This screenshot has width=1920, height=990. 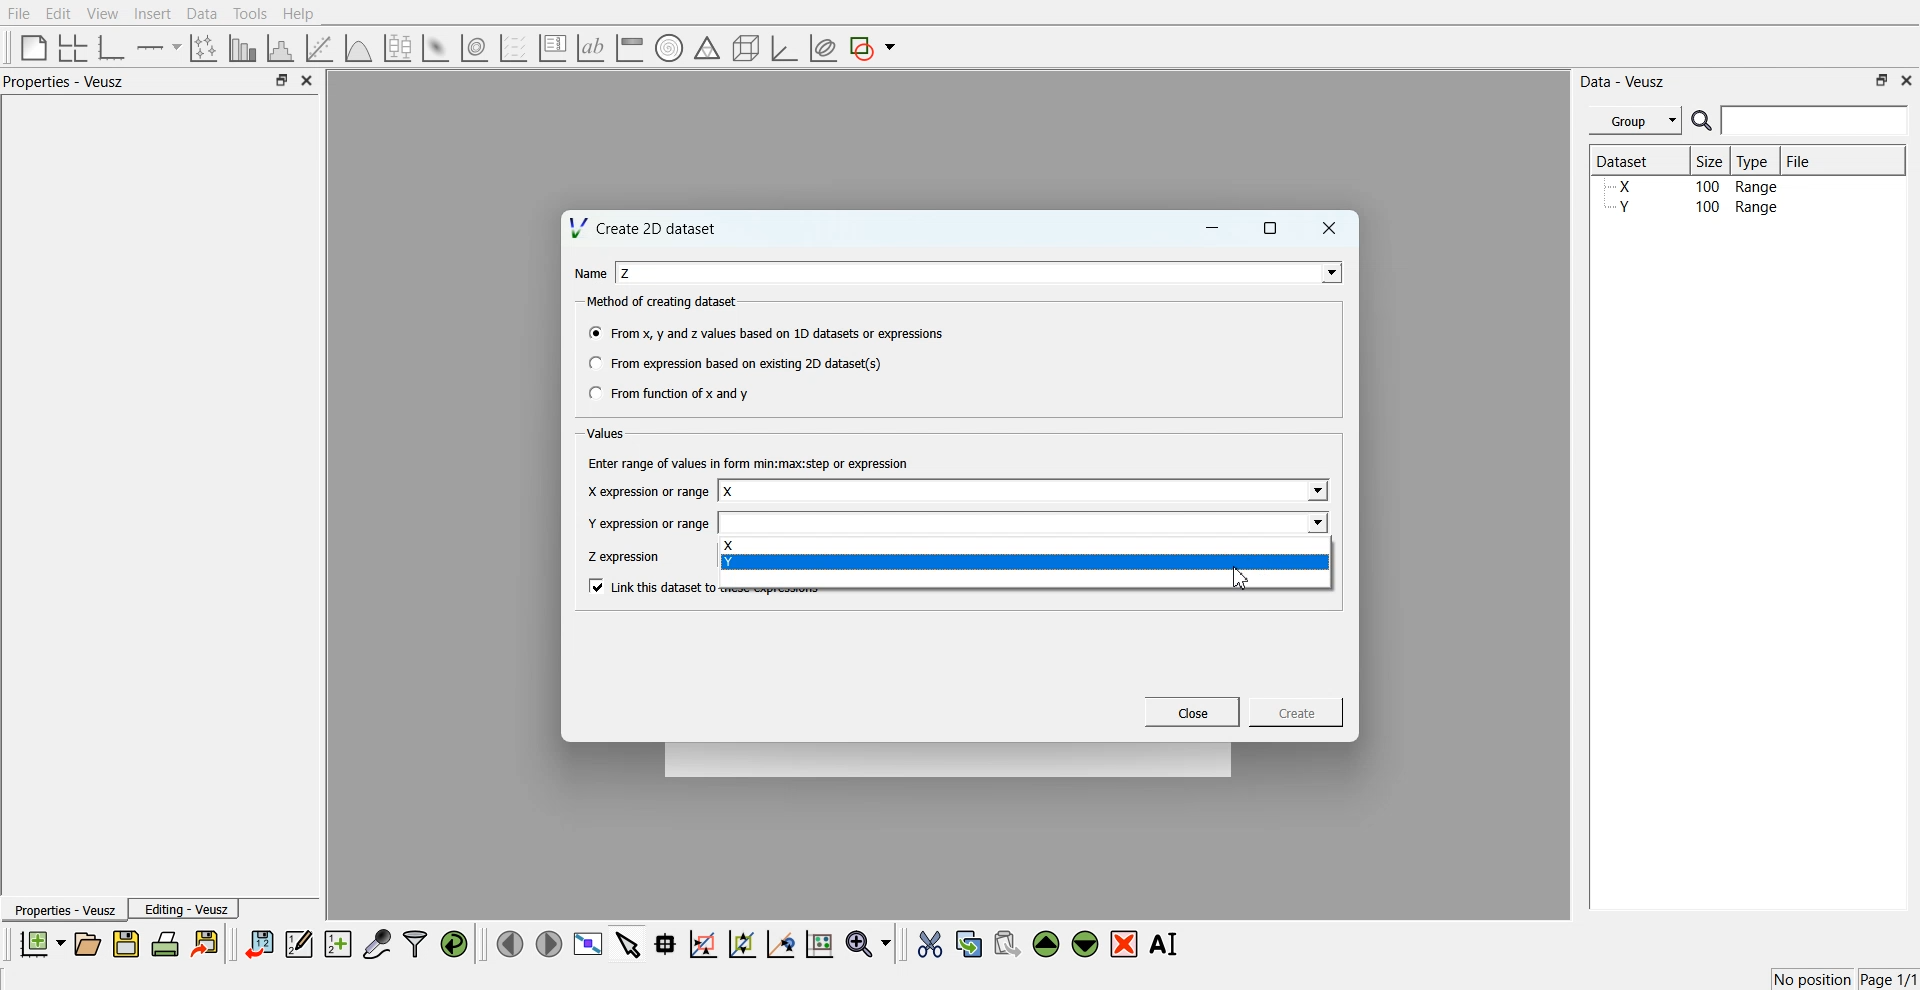 I want to click on Fit a function of data, so click(x=318, y=48).